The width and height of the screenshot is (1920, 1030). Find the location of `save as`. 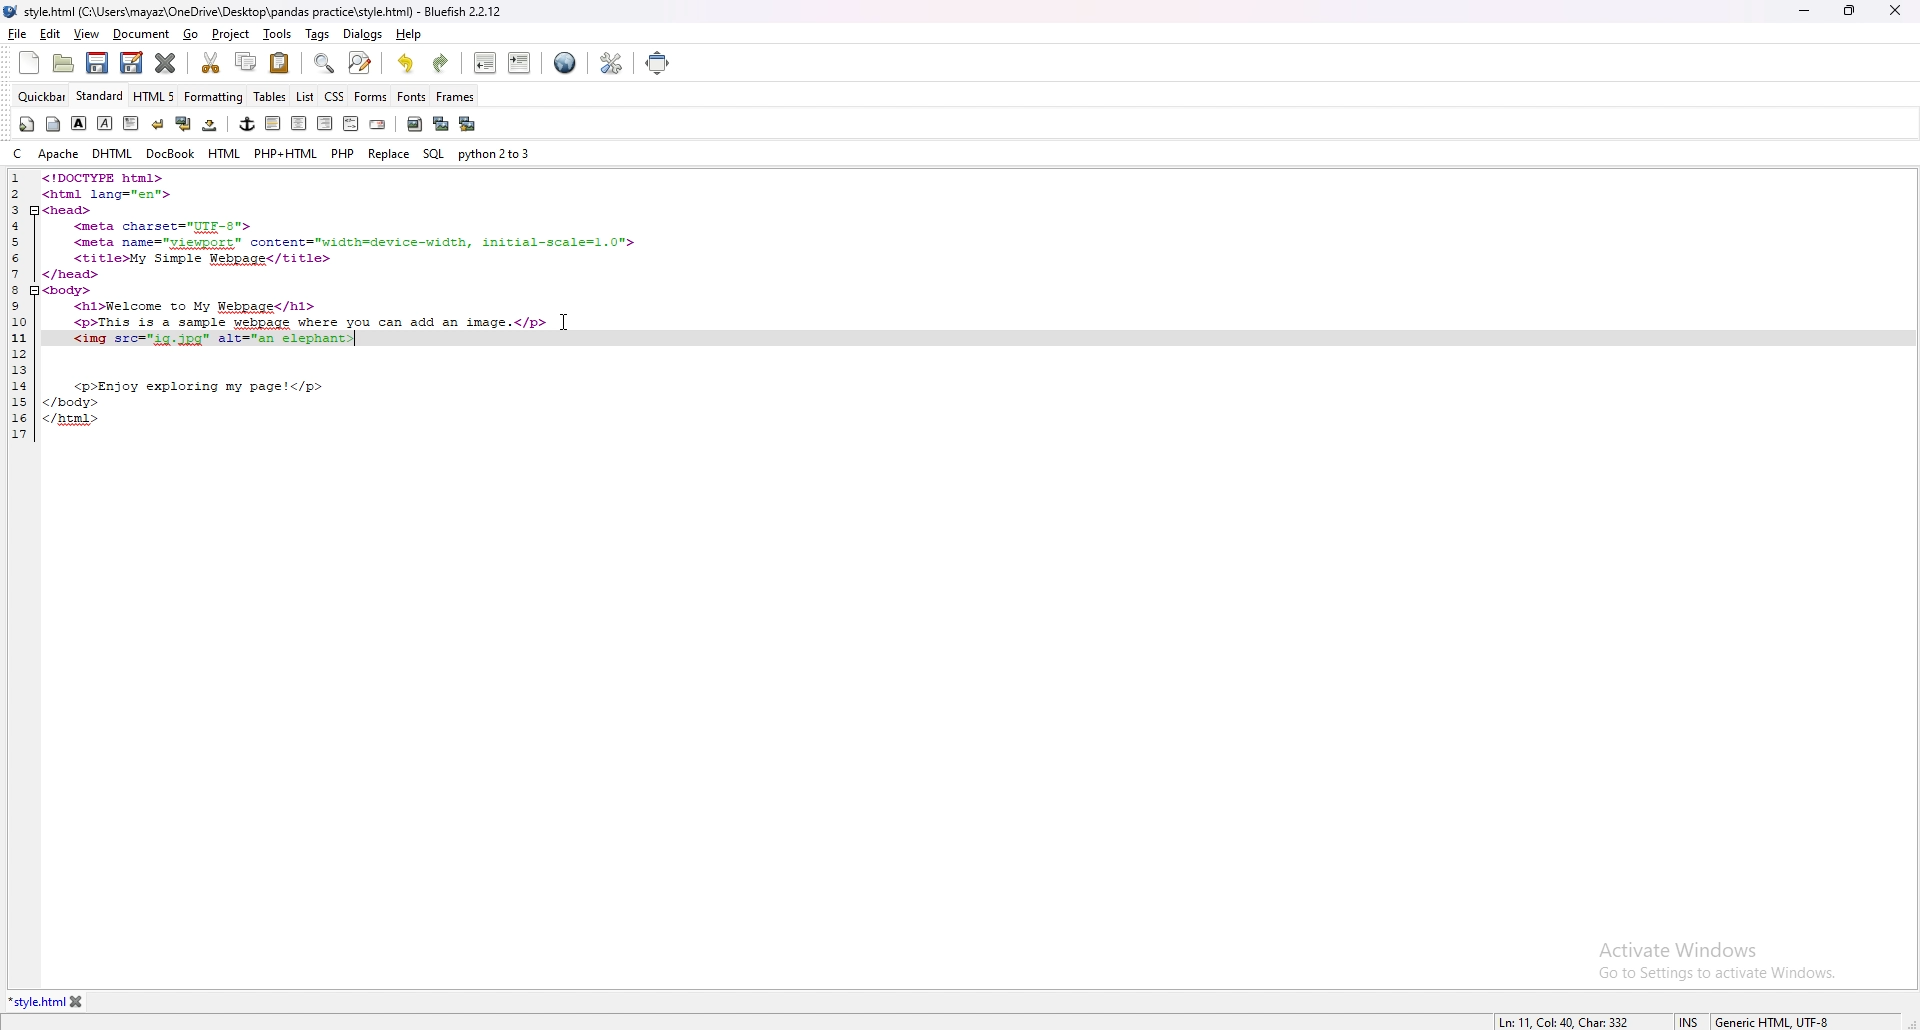

save as is located at coordinates (131, 64).